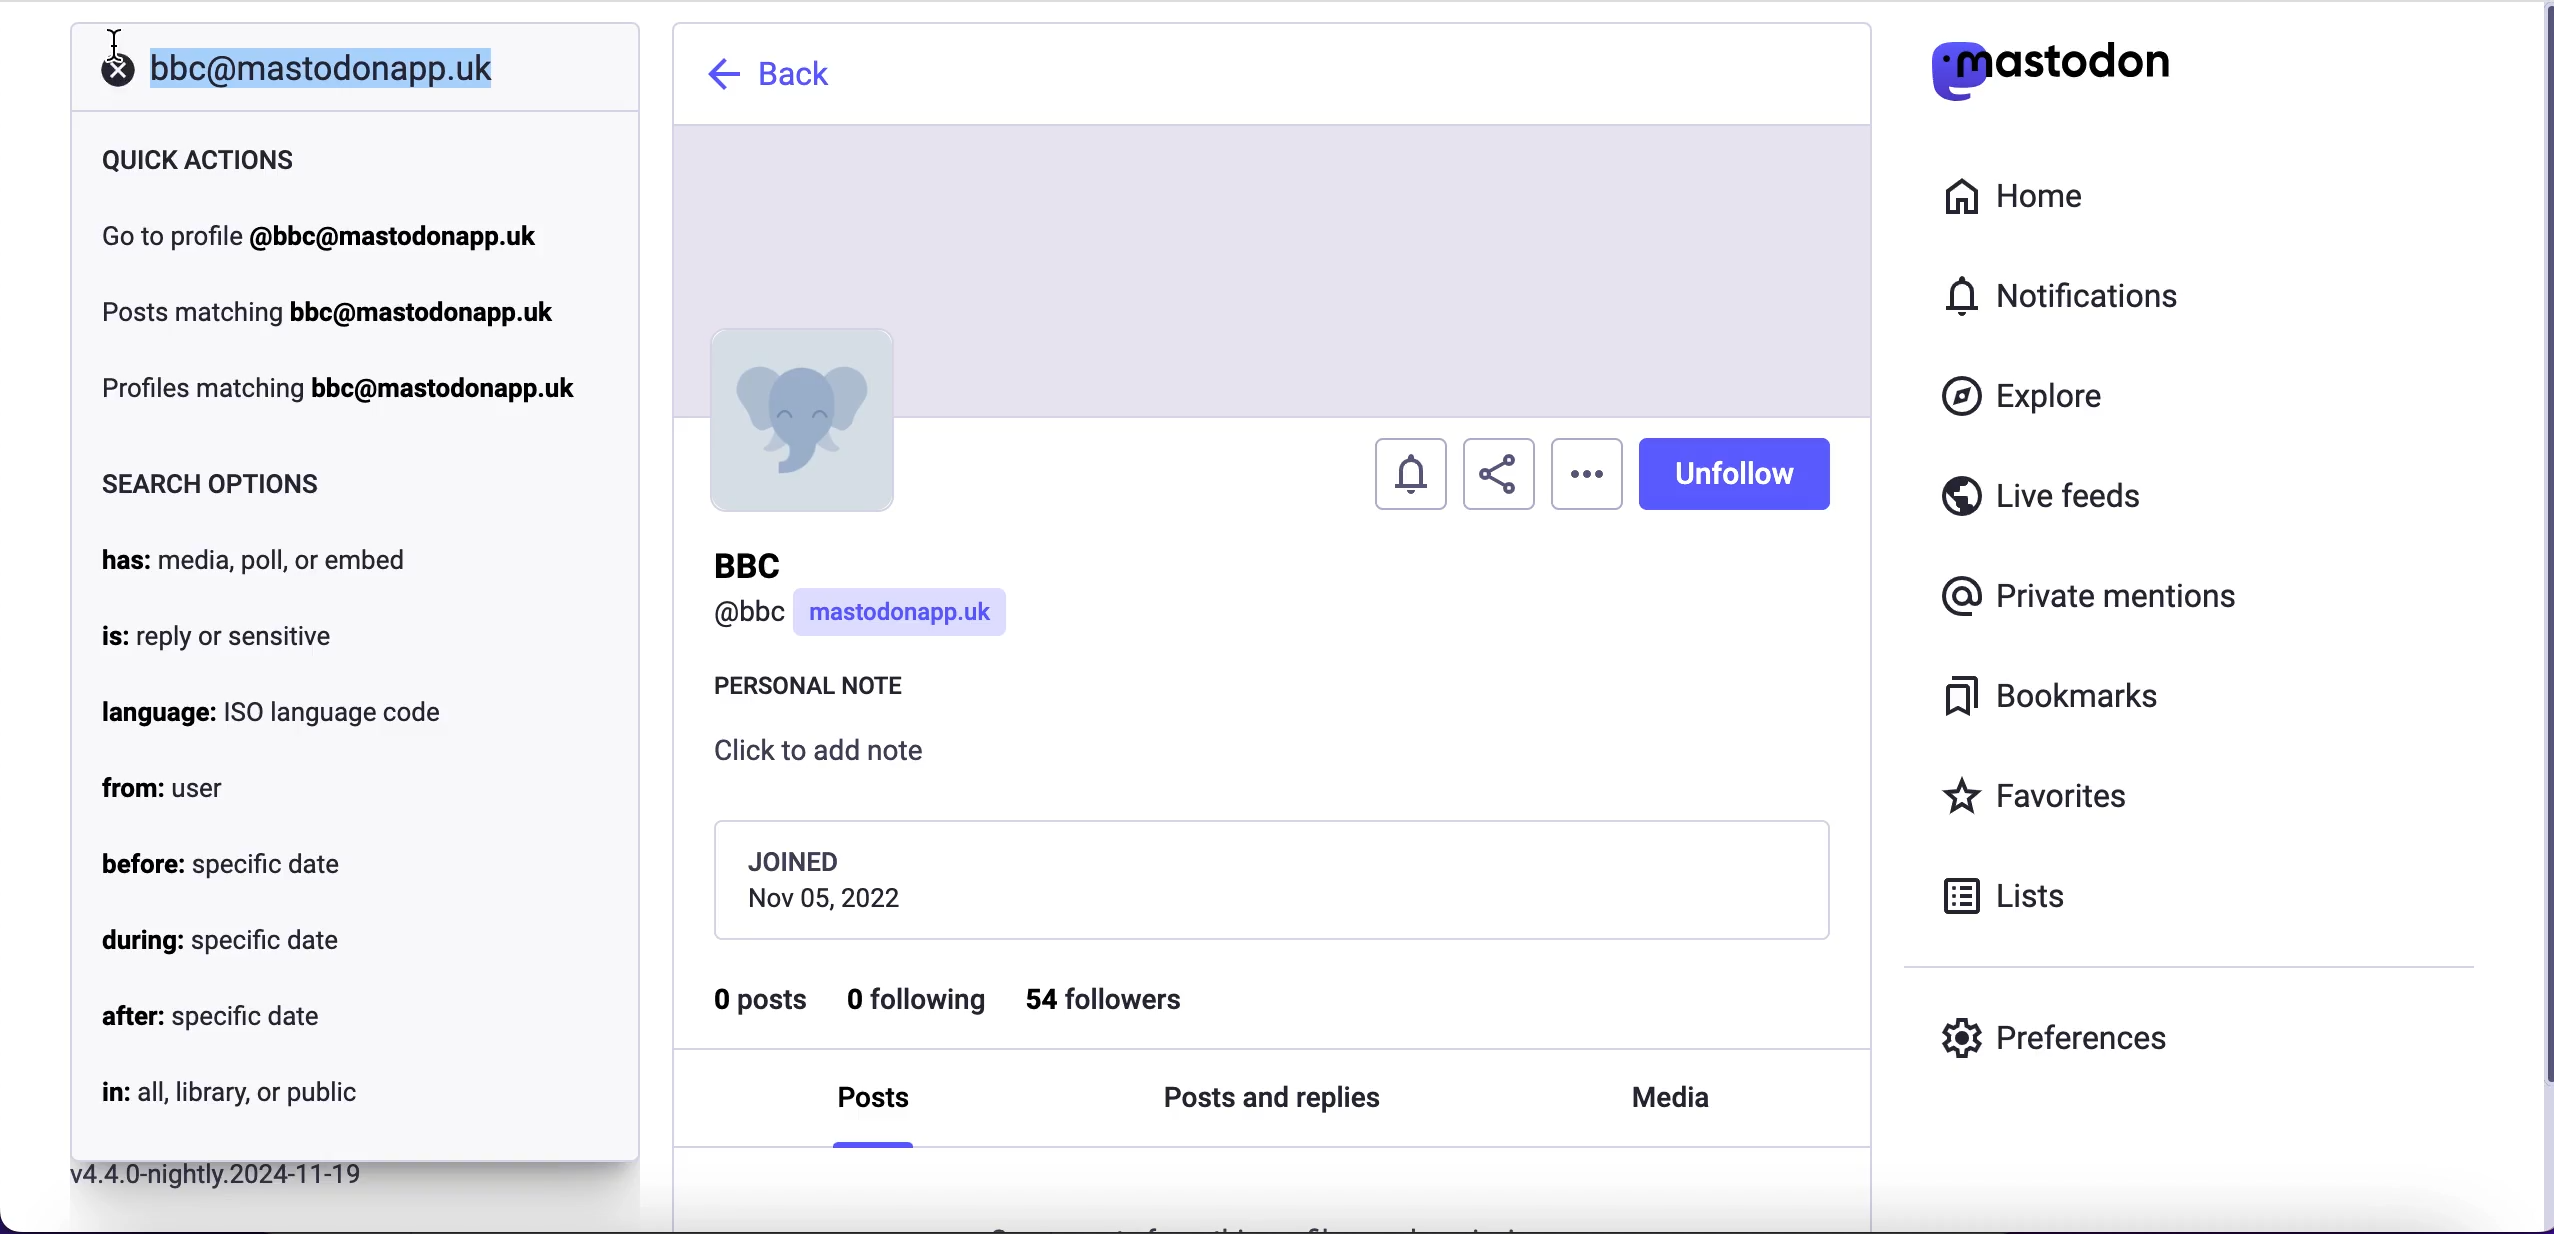  I want to click on search options, so click(216, 484).